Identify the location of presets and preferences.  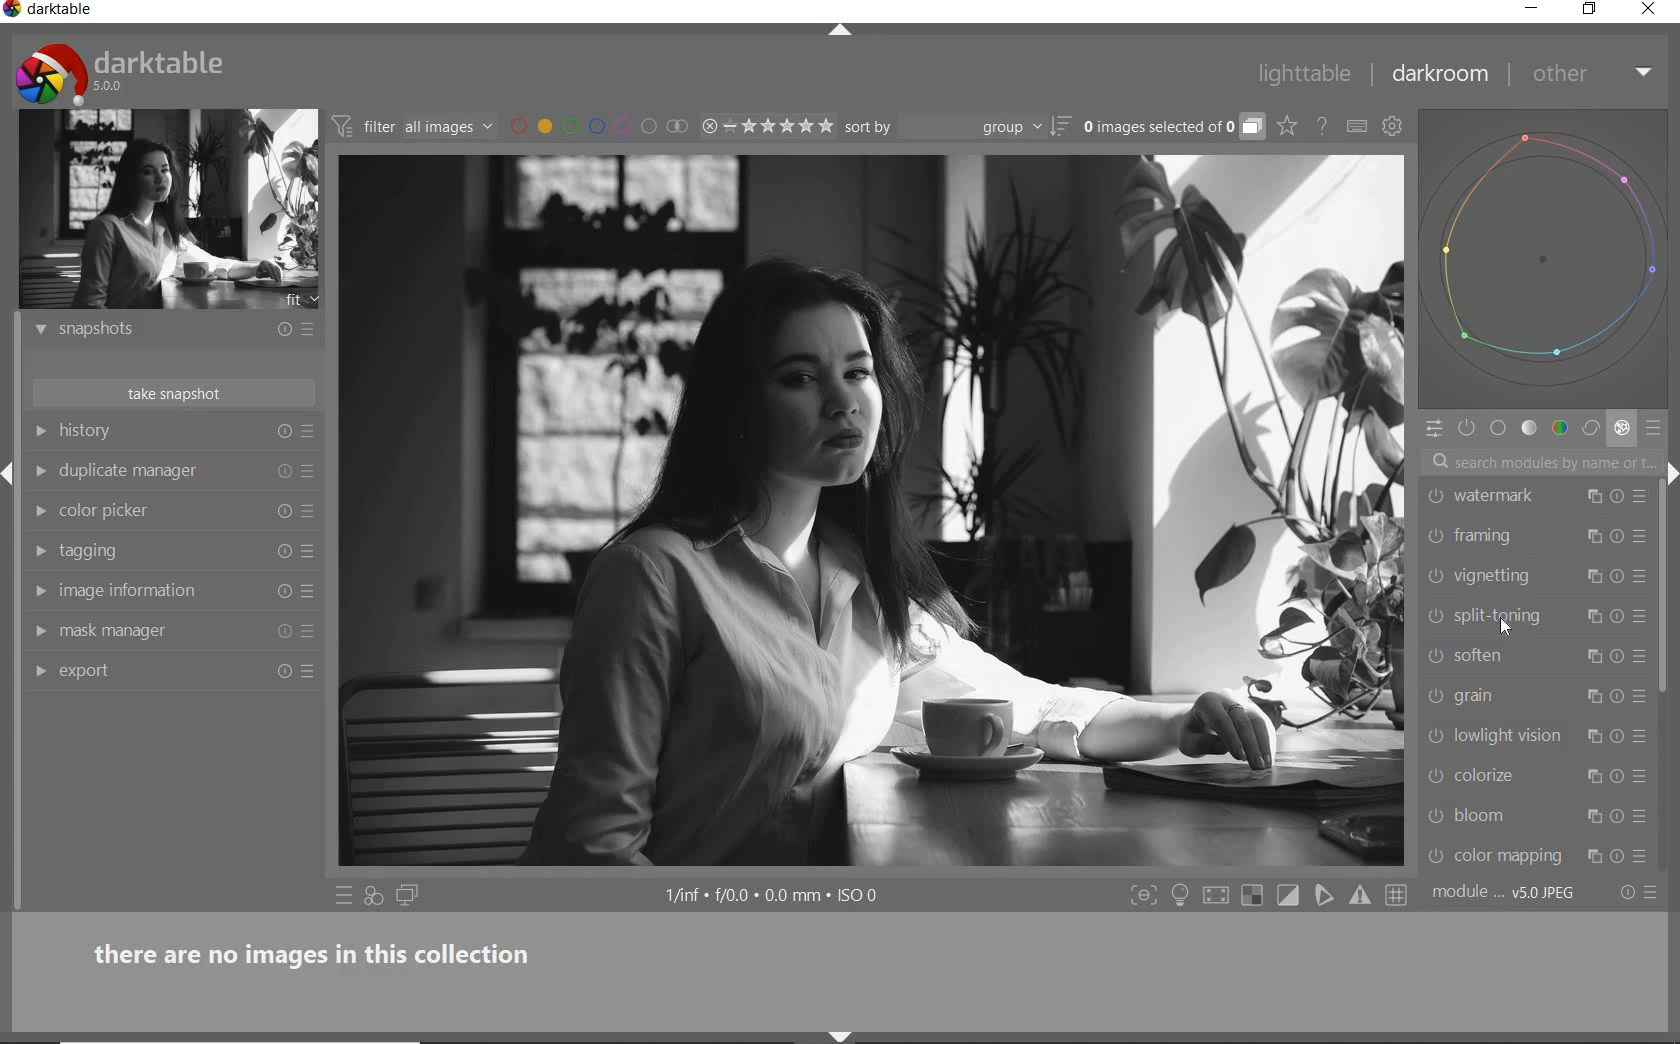
(307, 432).